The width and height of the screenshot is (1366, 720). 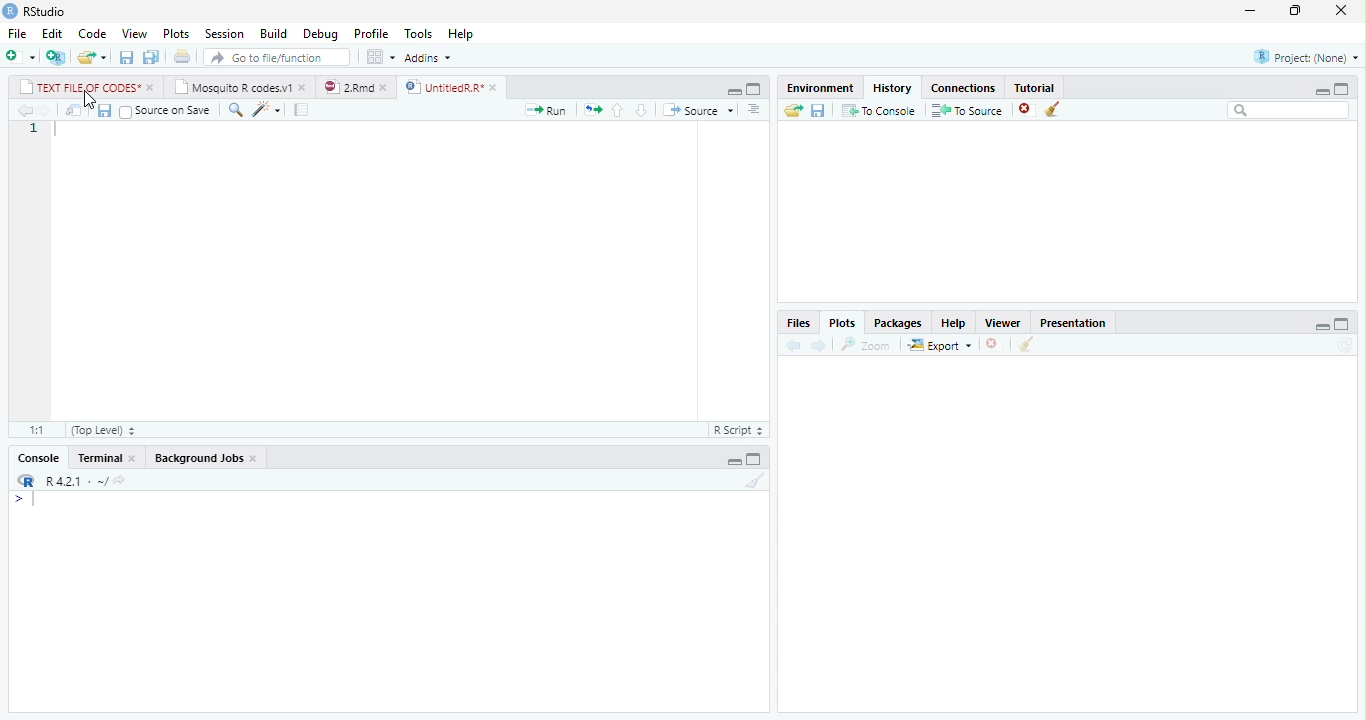 I want to click on maximize, so click(x=753, y=89).